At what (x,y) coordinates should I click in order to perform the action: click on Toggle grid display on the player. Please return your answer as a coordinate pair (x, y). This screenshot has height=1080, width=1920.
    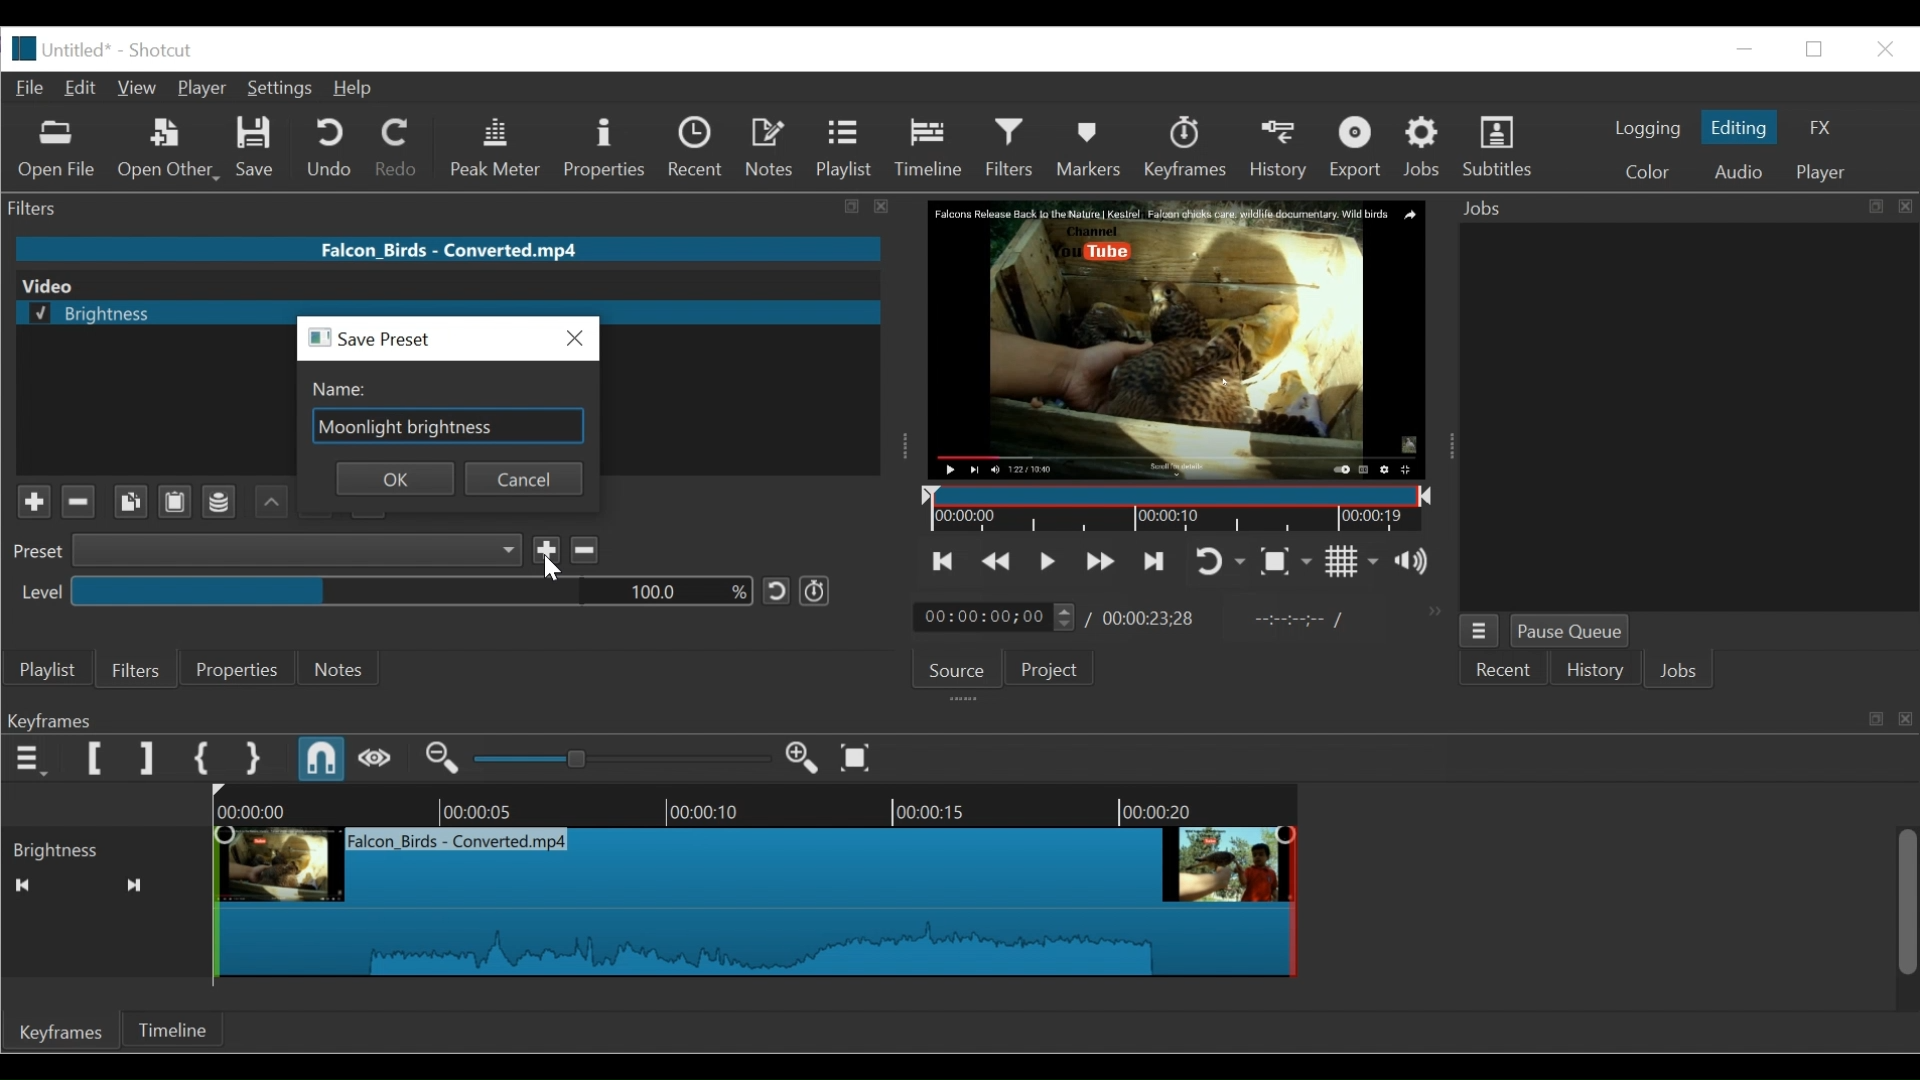
    Looking at the image, I should click on (1353, 562).